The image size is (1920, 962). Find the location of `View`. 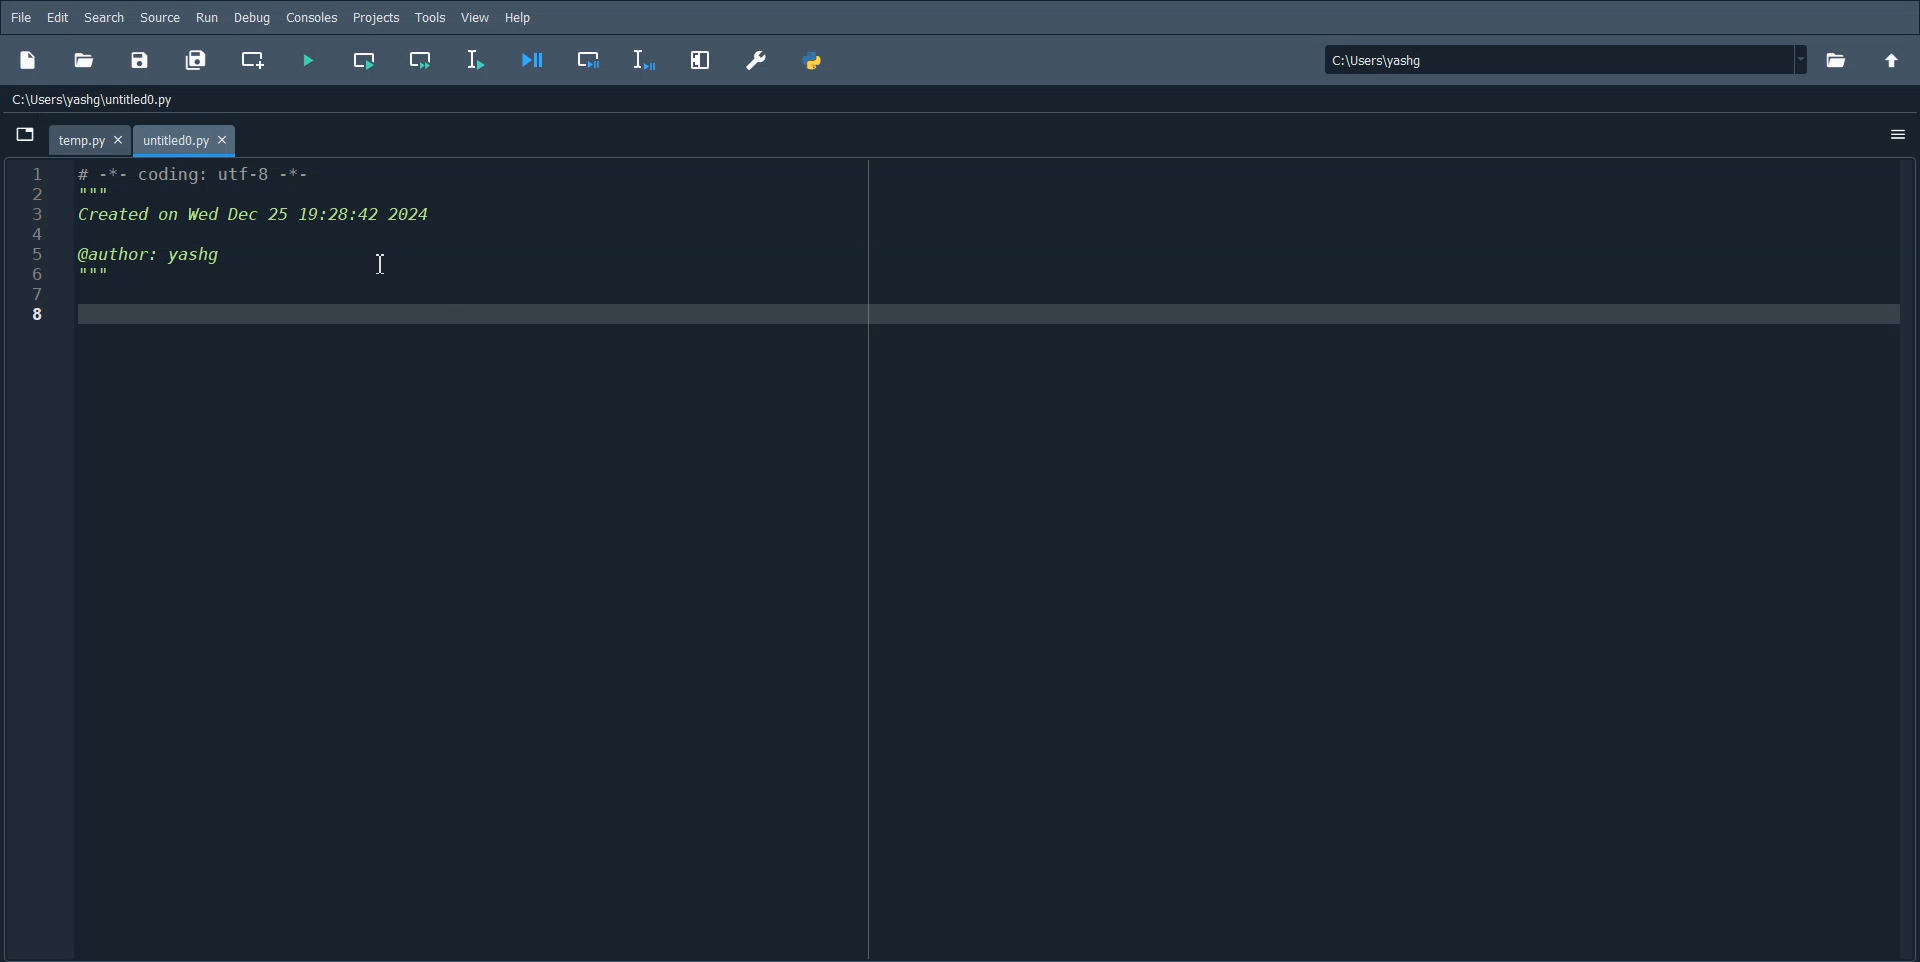

View is located at coordinates (476, 16).